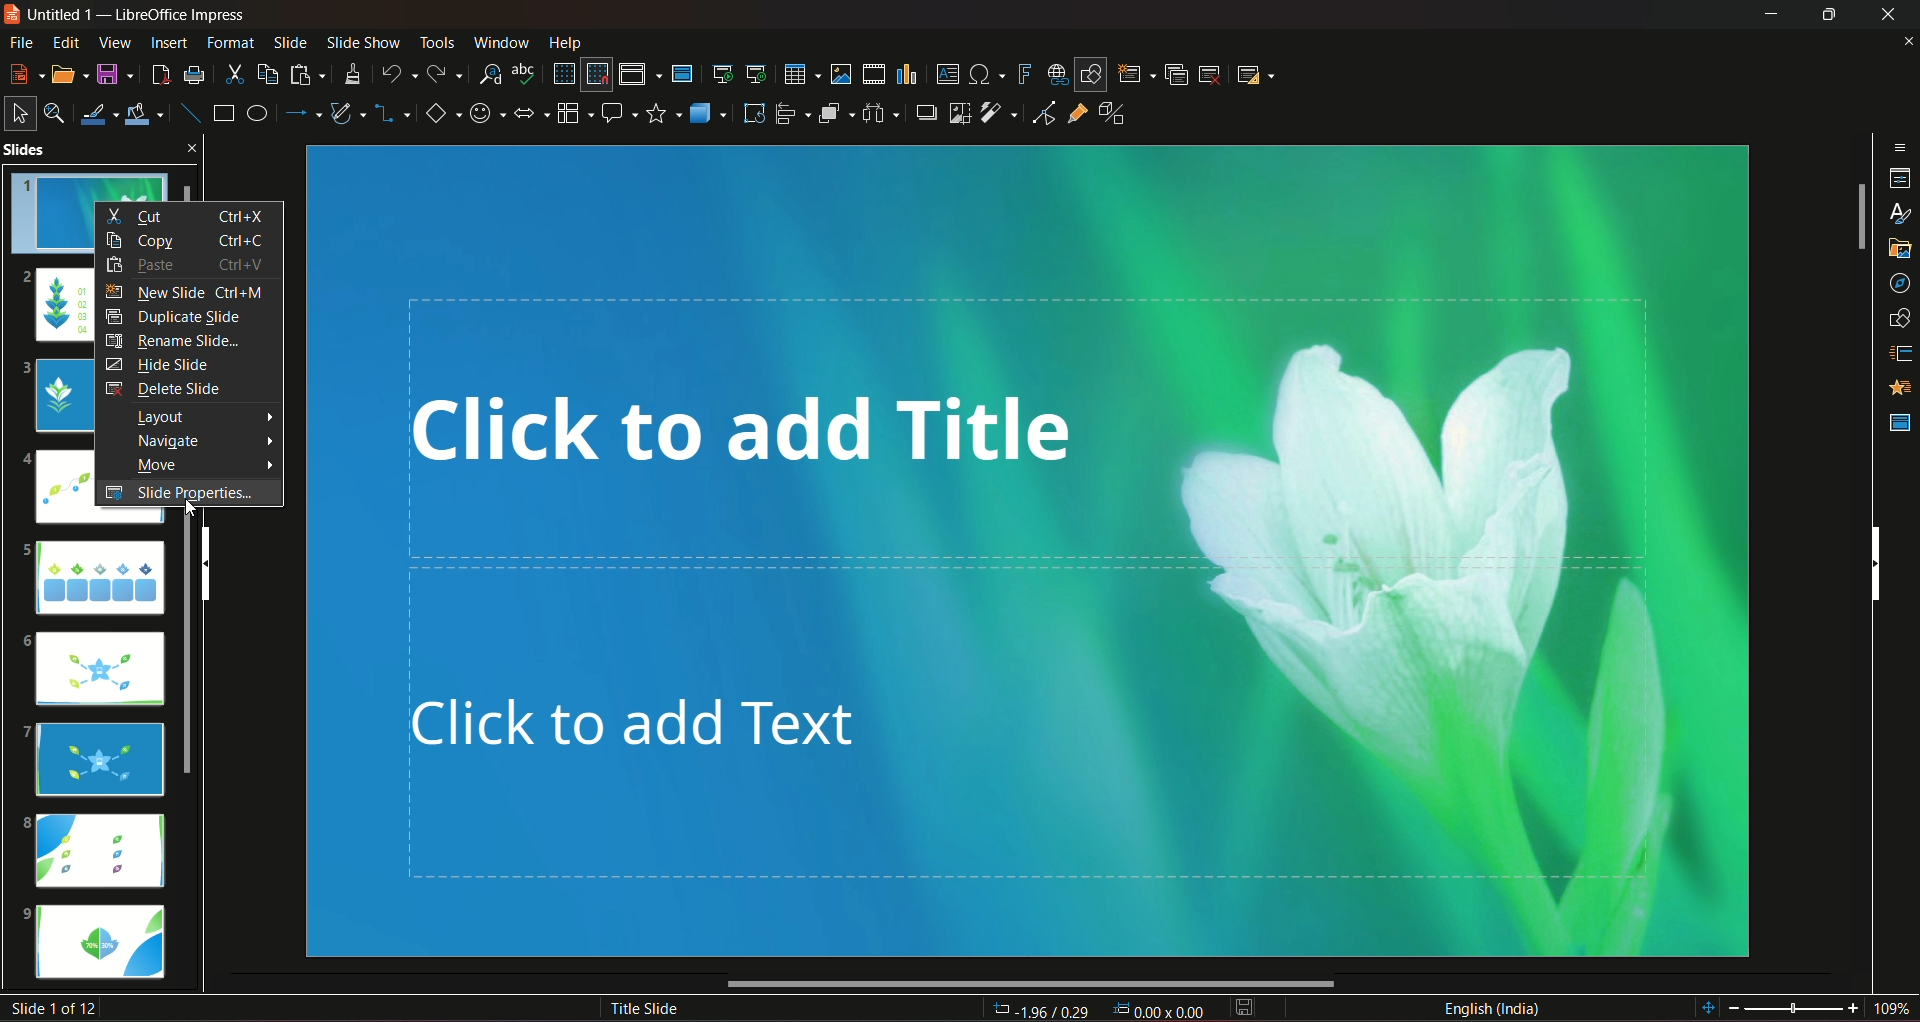  Describe the element at coordinates (526, 74) in the screenshot. I see `spelling` at that location.